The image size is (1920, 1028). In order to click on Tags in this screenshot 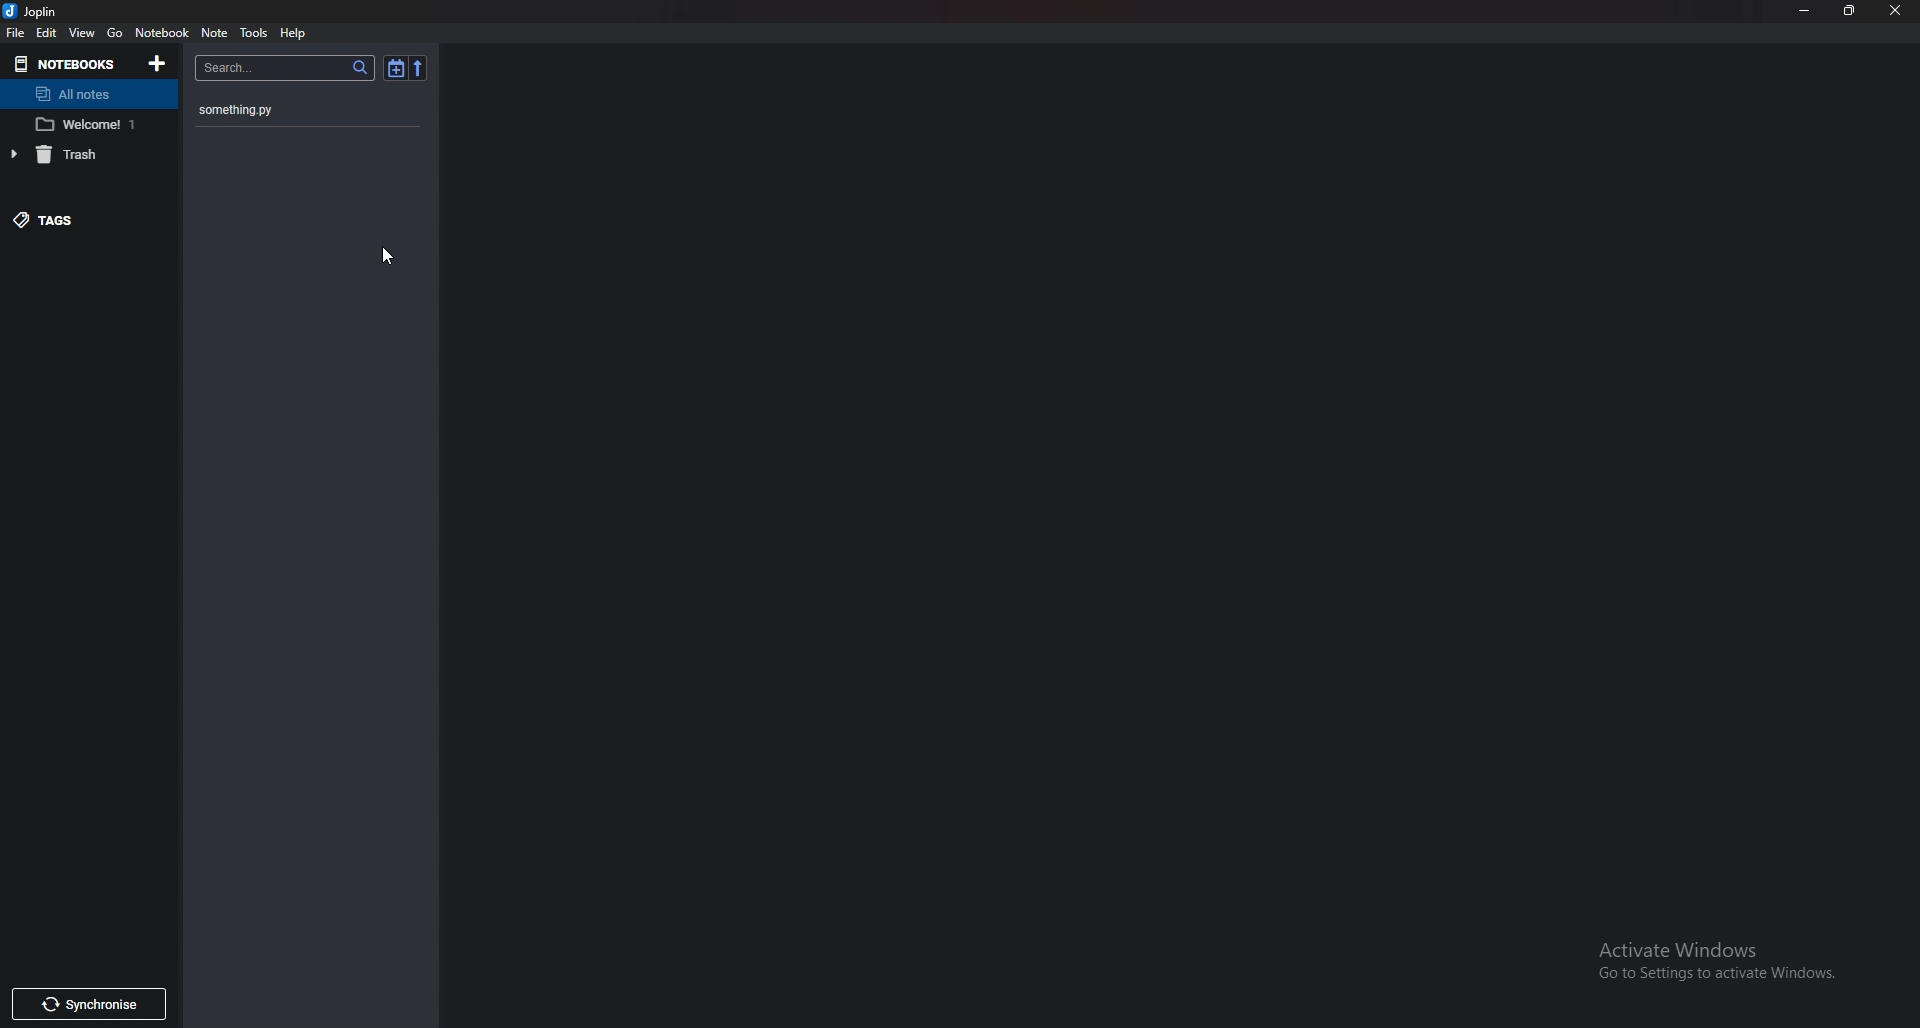, I will do `click(76, 219)`.